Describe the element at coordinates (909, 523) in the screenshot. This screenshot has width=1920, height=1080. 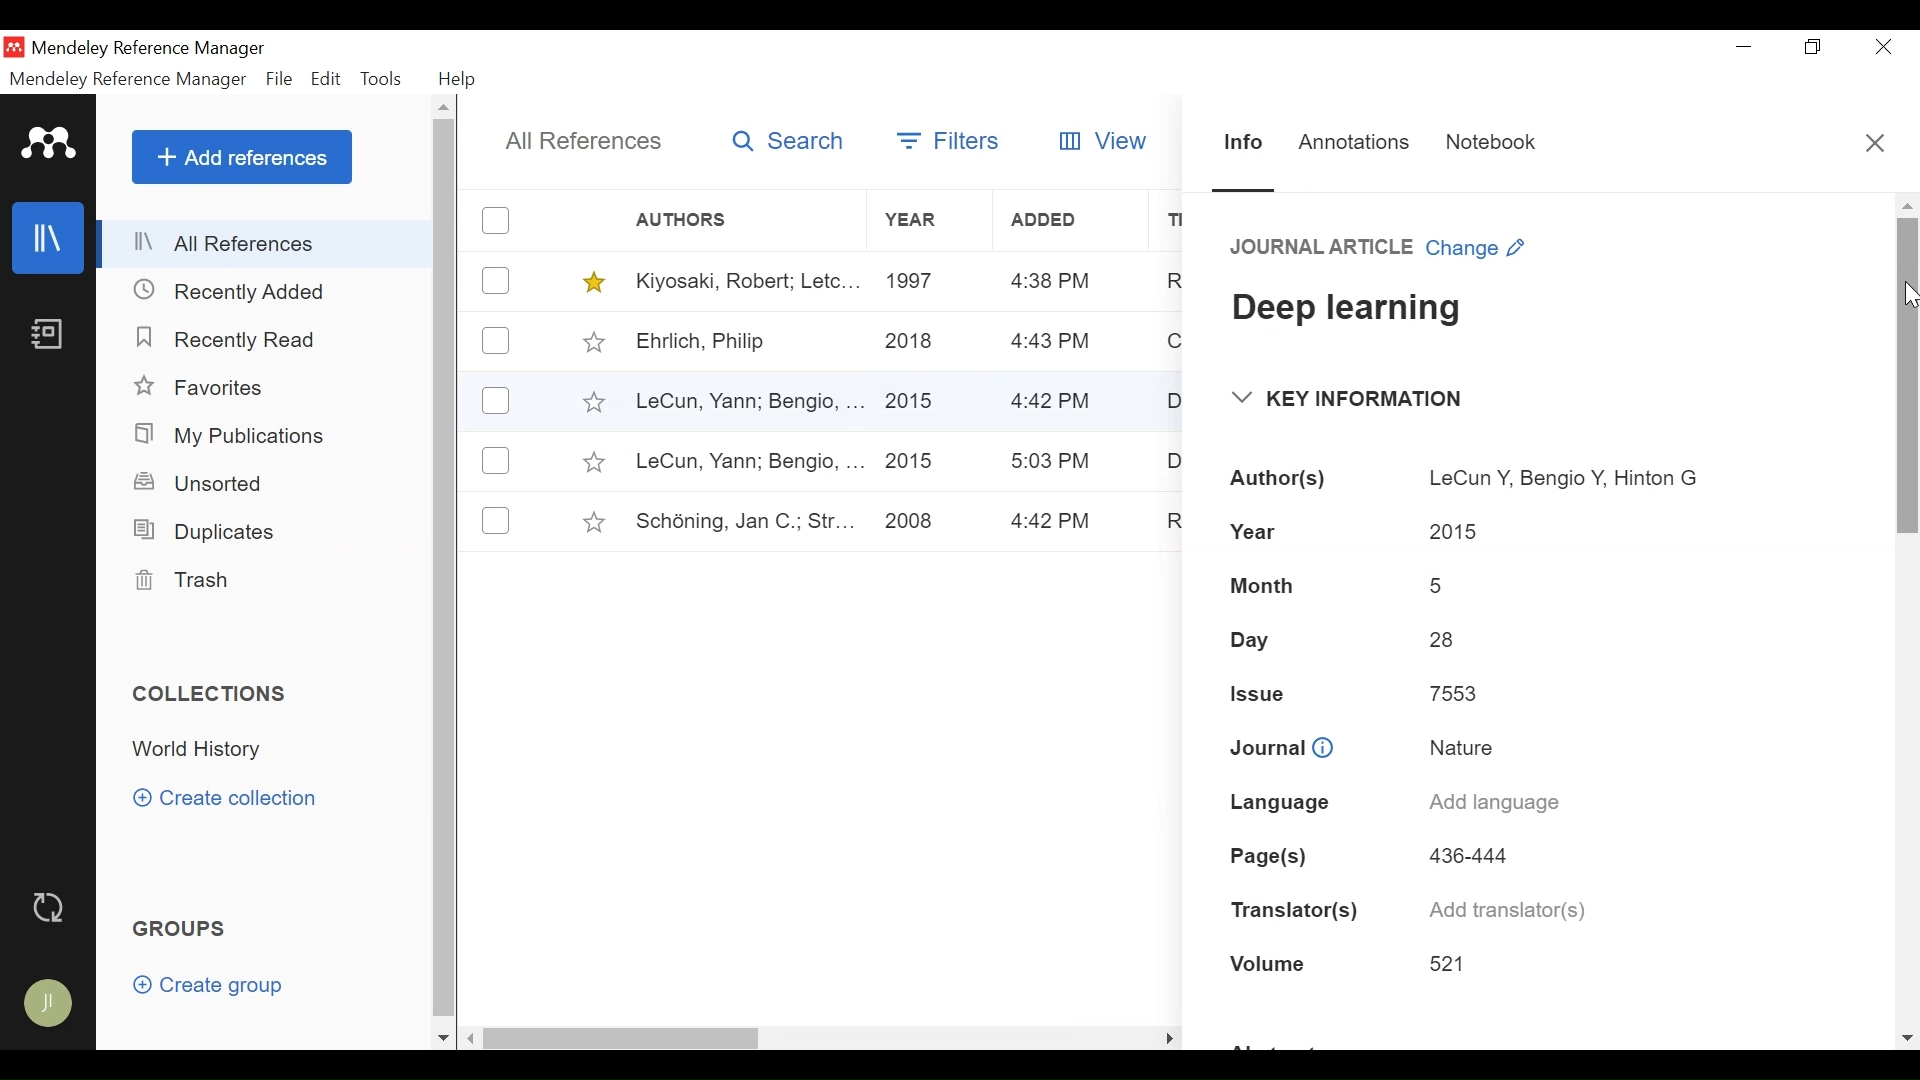
I see `2008` at that location.